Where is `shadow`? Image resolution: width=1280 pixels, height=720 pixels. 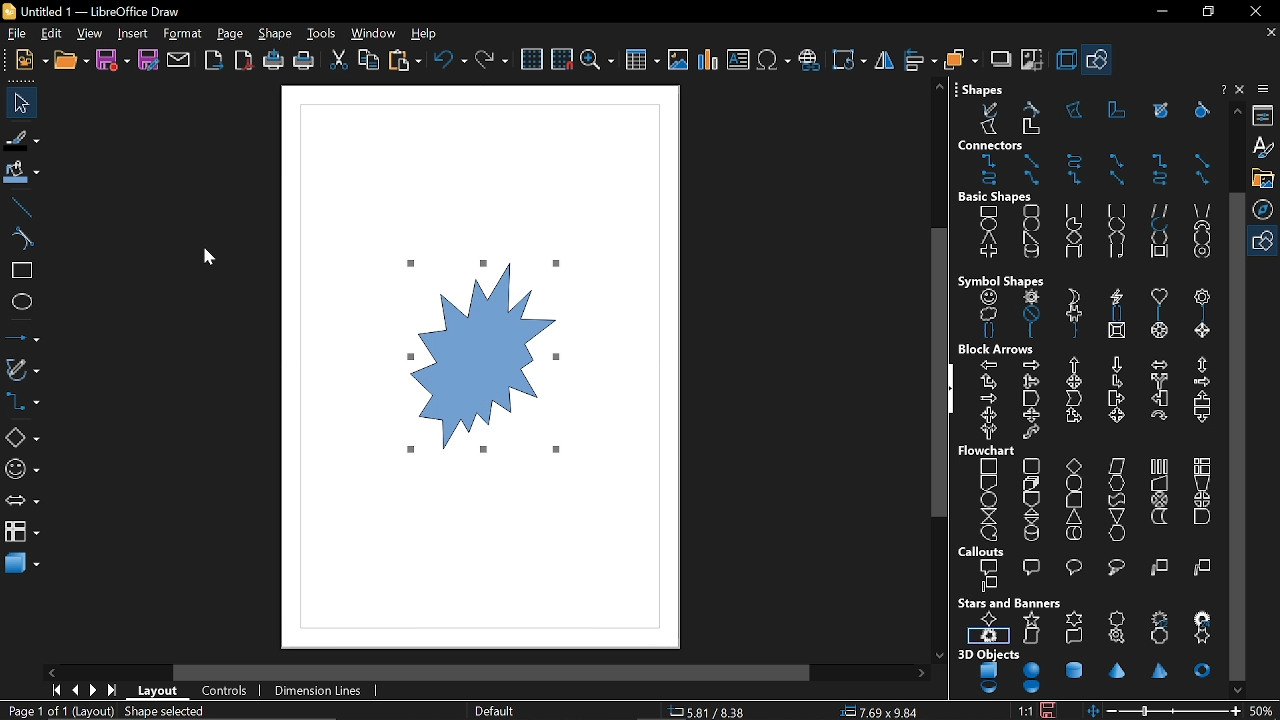 shadow is located at coordinates (1001, 61).